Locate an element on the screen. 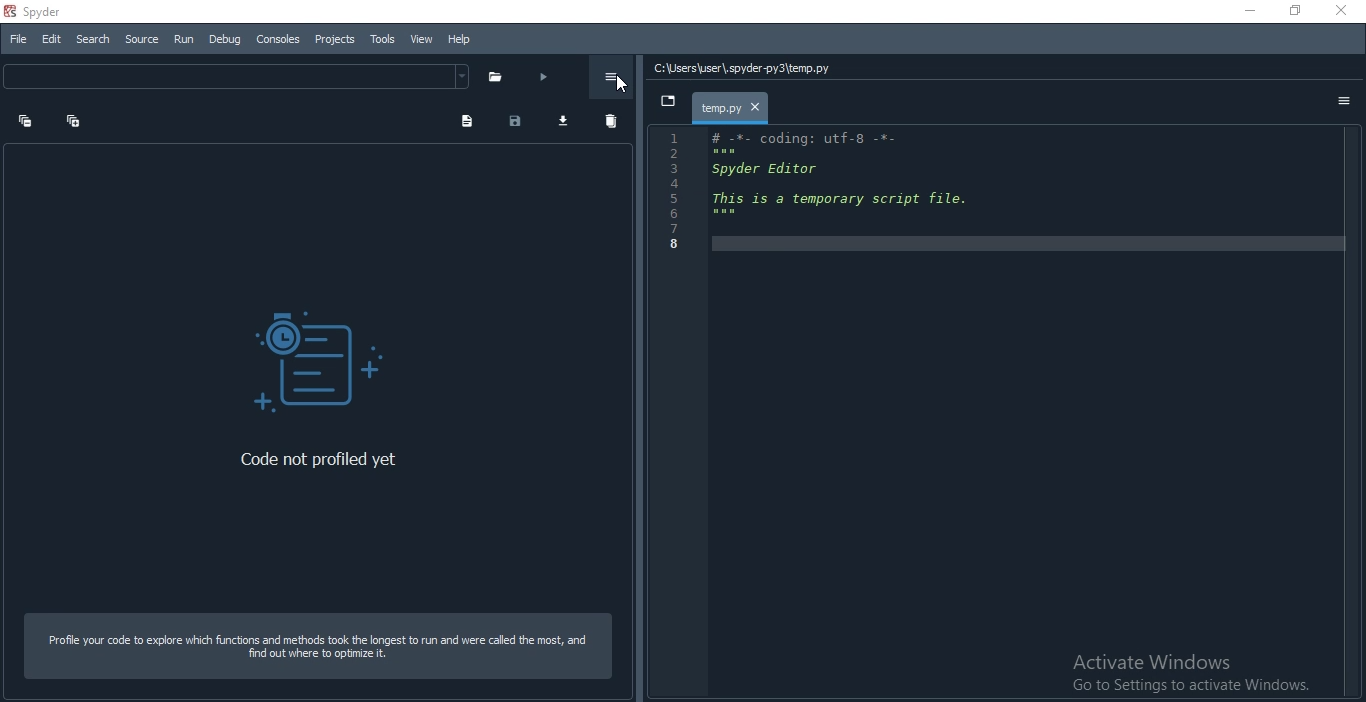  document is located at coordinates (468, 121).